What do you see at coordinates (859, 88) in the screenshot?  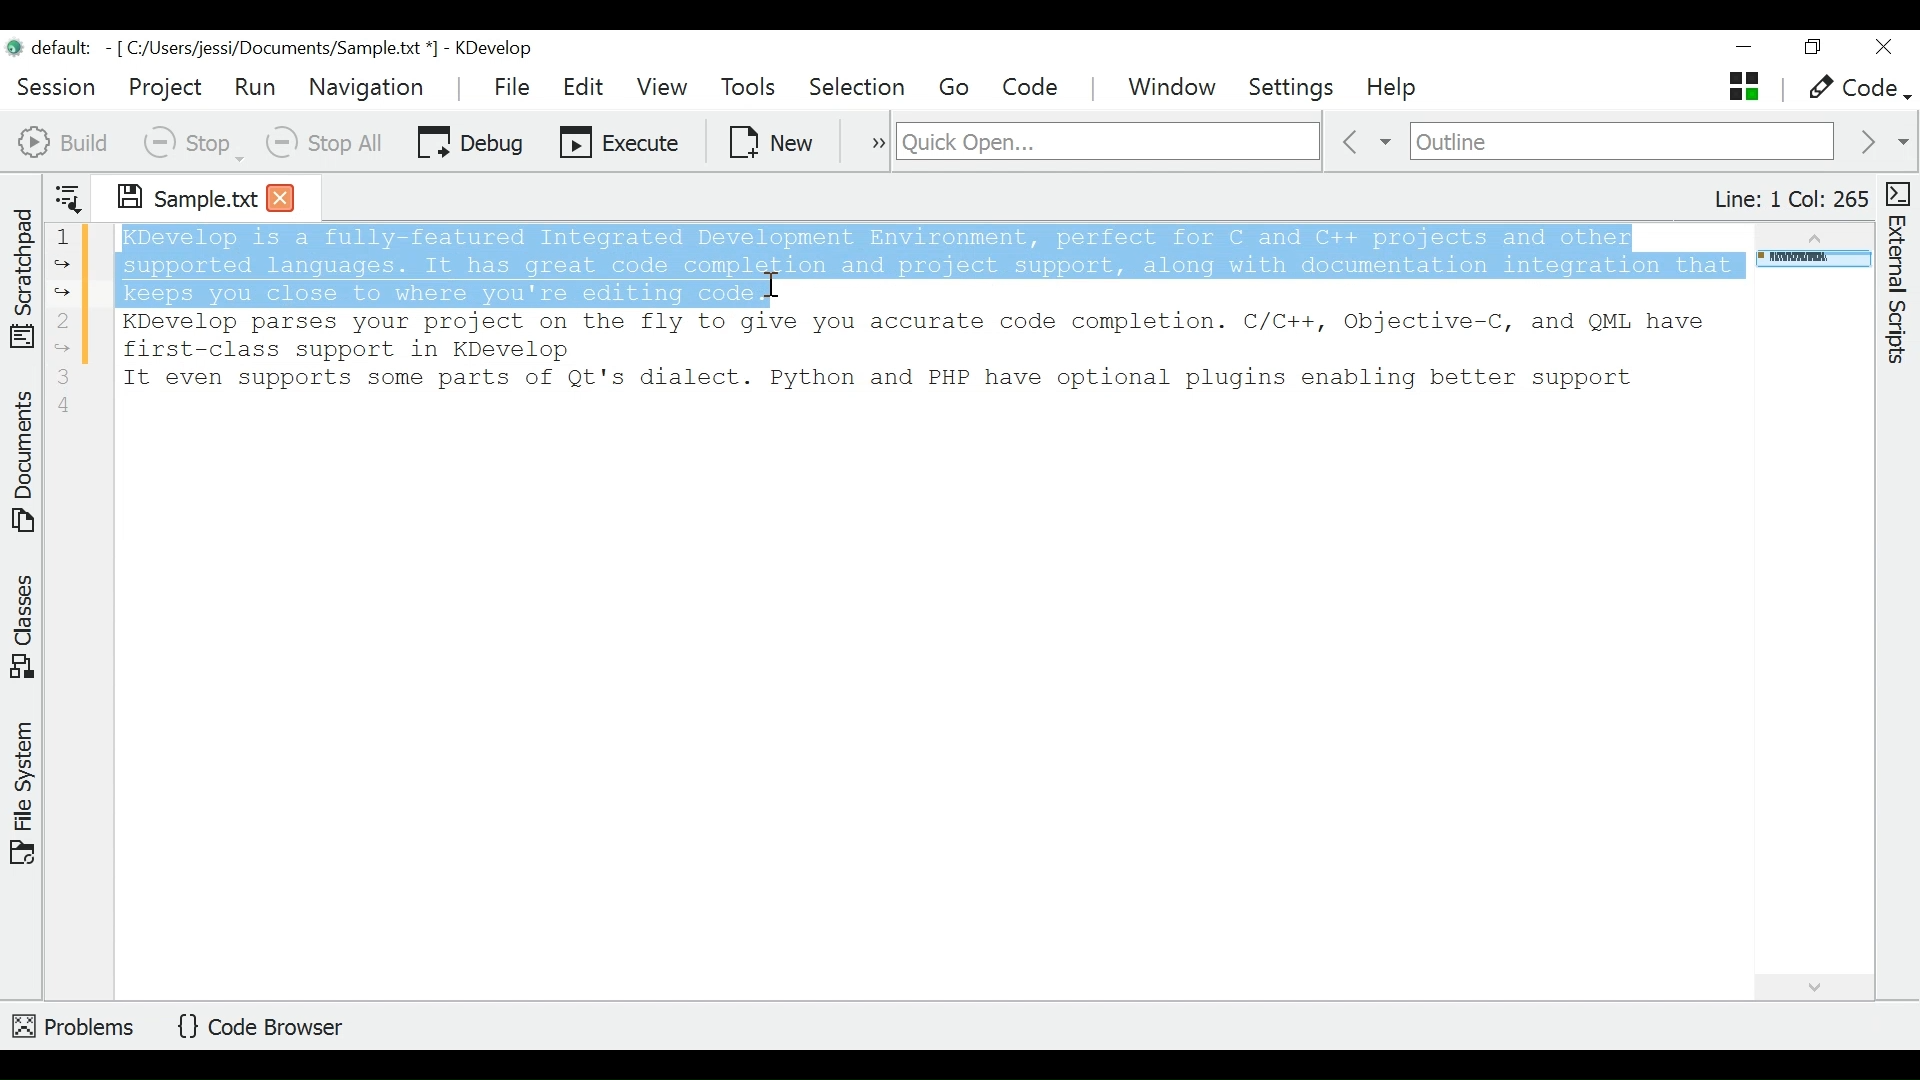 I see `Selection` at bounding box center [859, 88].